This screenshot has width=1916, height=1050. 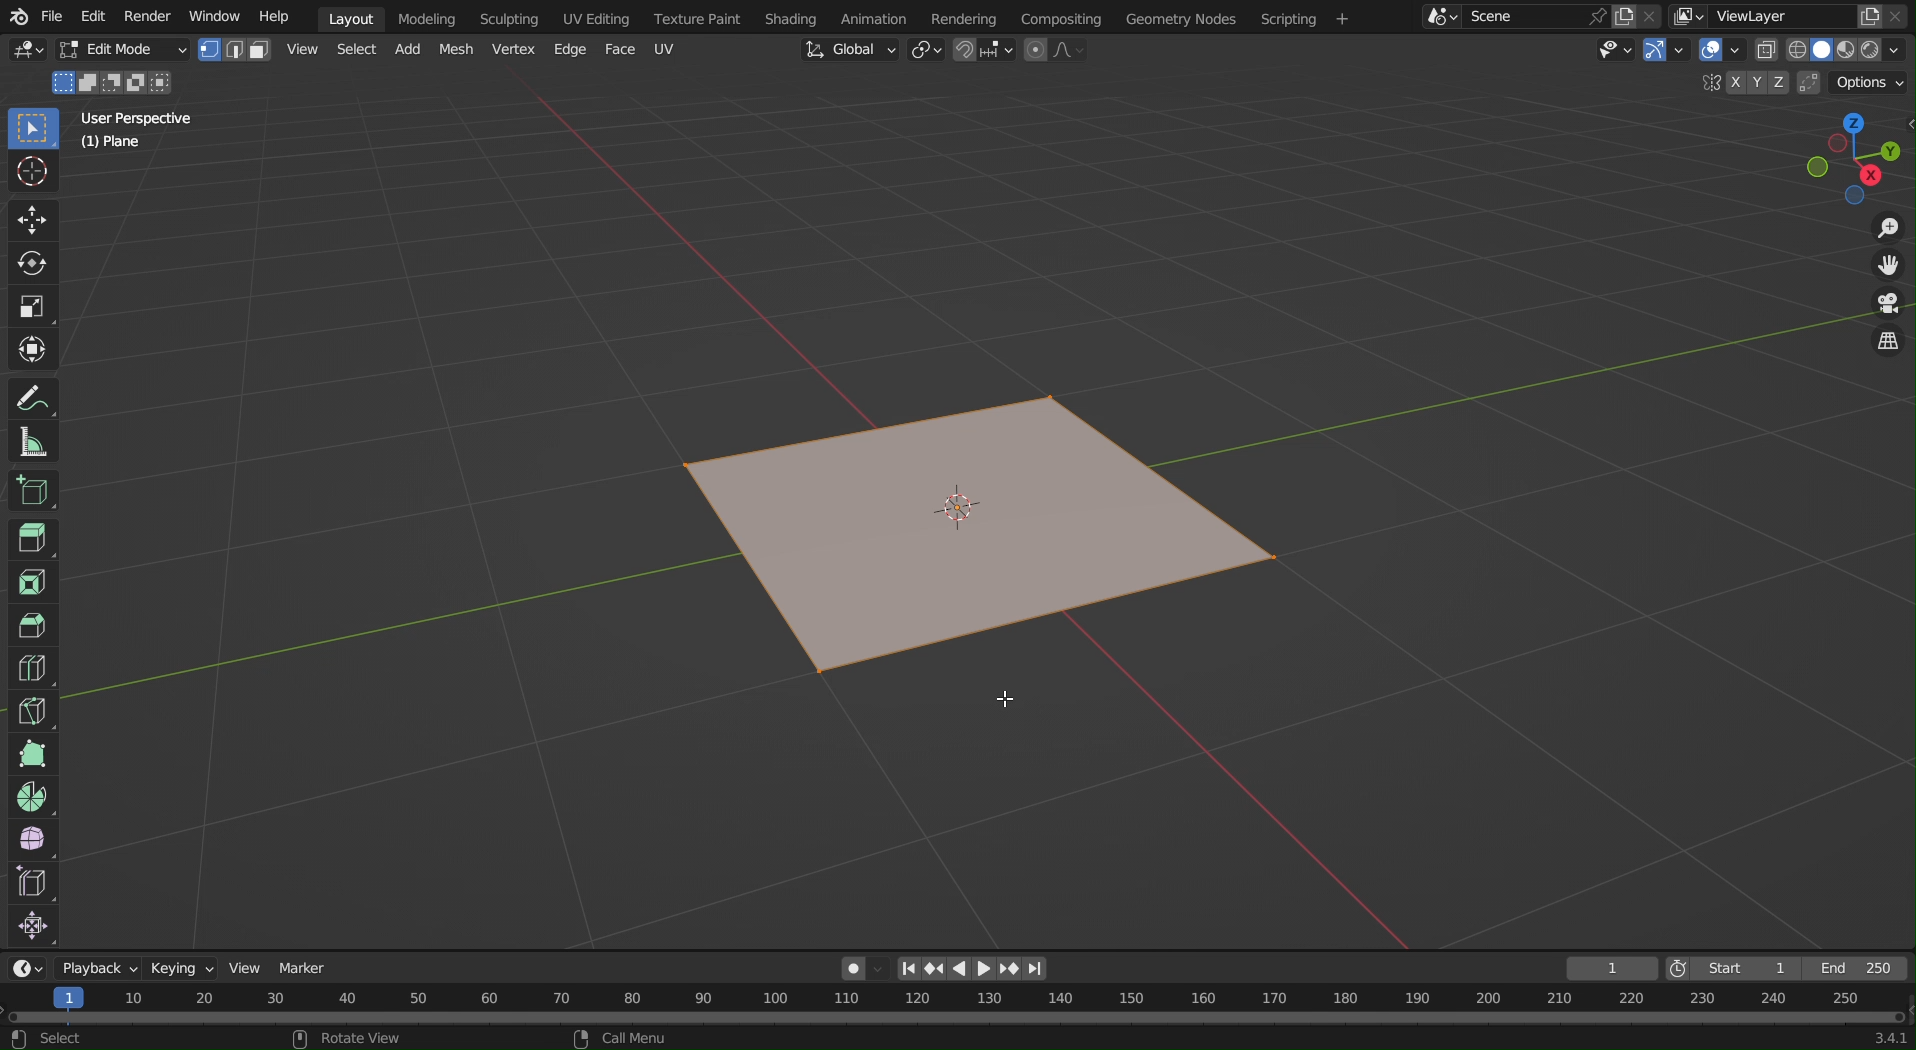 I want to click on User Perspective, so click(x=139, y=117).